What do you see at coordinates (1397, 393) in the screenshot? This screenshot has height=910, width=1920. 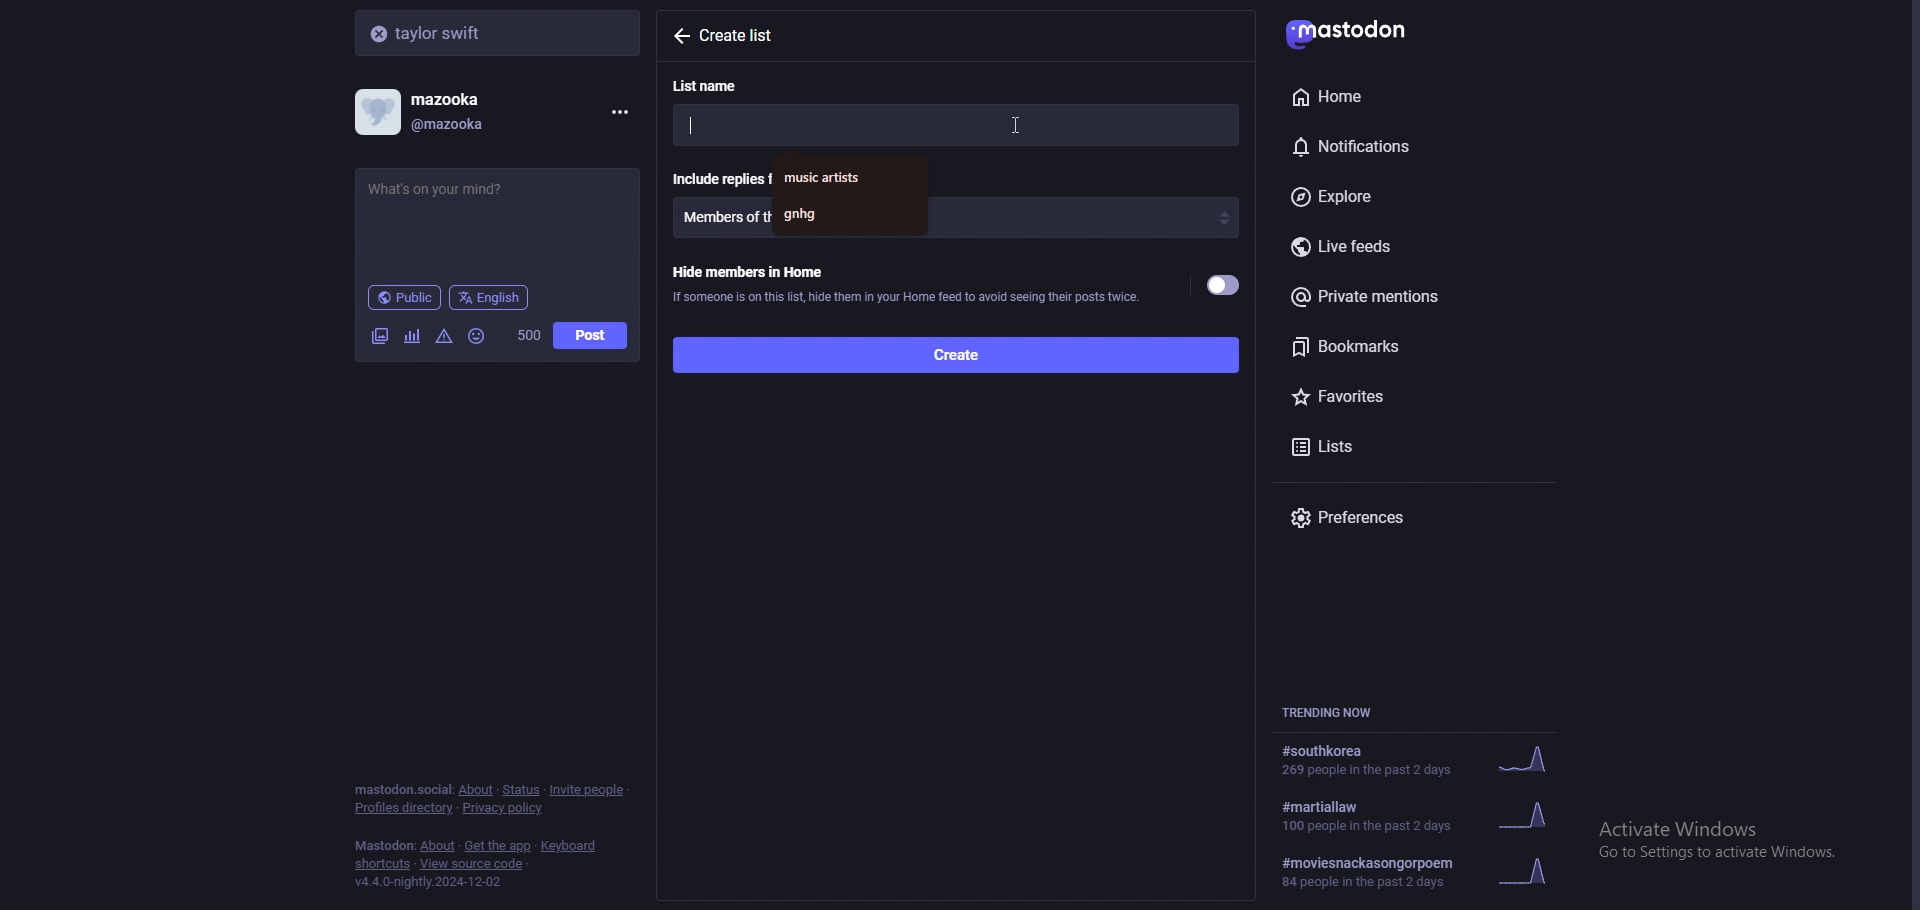 I see `favourites` at bounding box center [1397, 393].